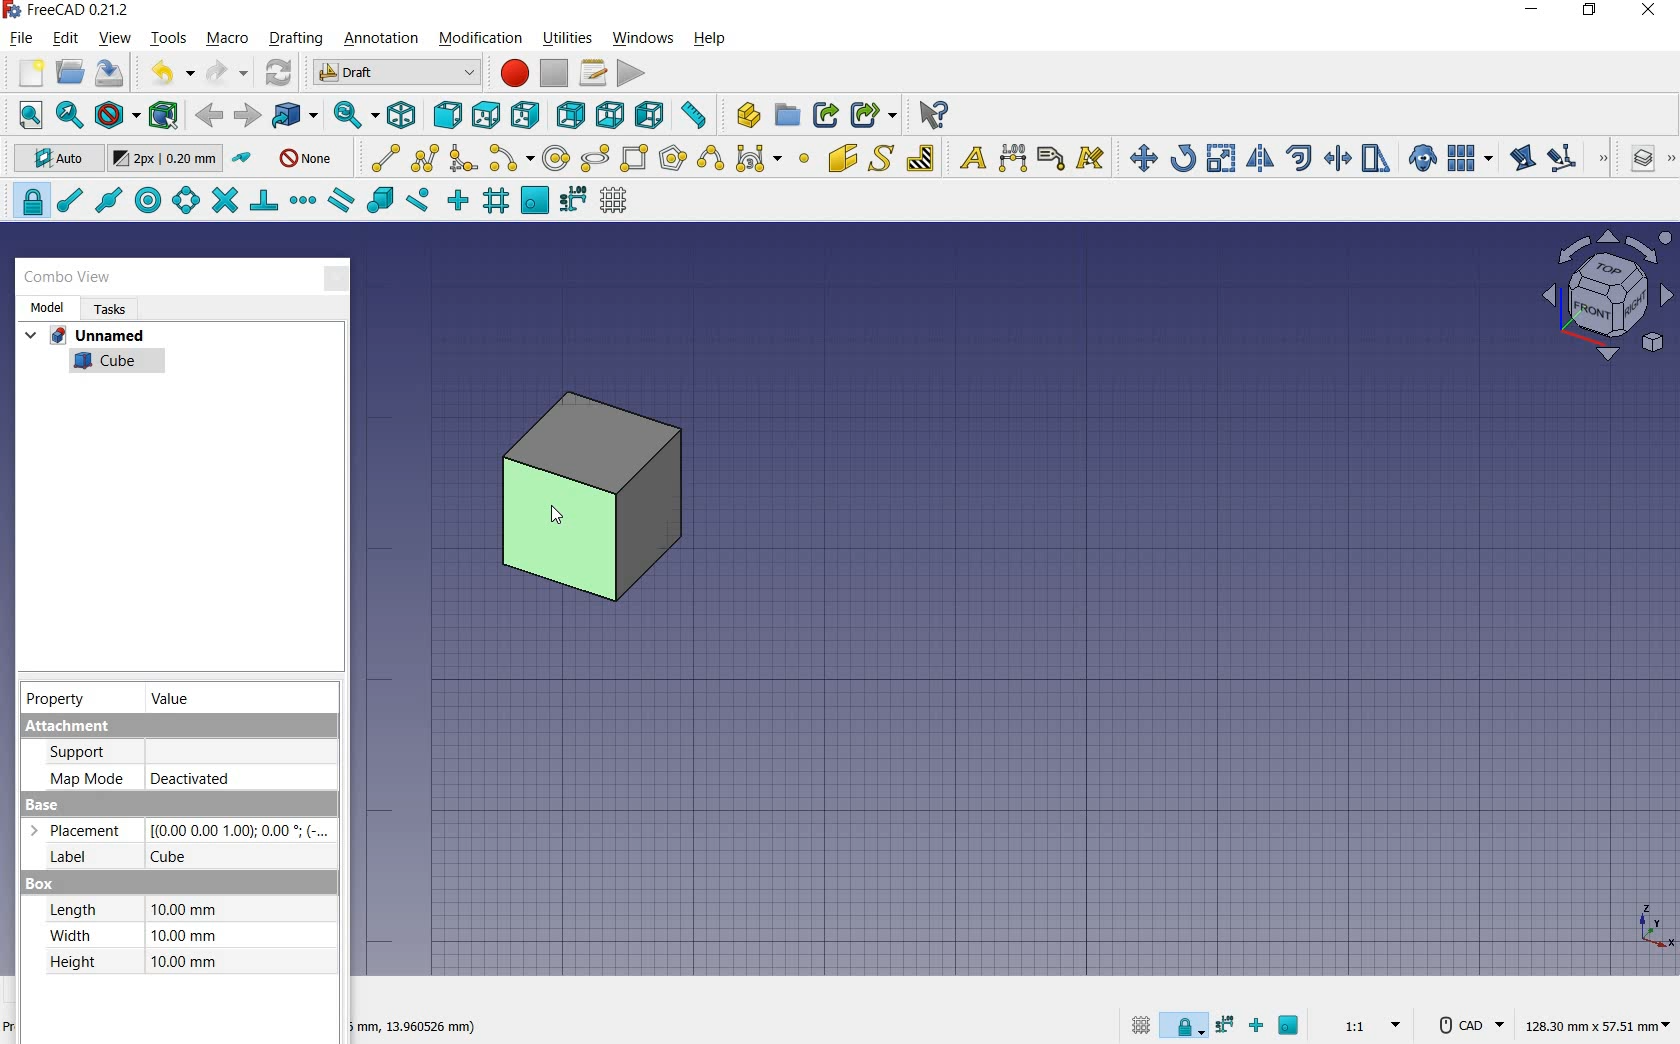  What do you see at coordinates (227, 40) in the screenshot?
I see `macro` at bounding box center [227, 40].